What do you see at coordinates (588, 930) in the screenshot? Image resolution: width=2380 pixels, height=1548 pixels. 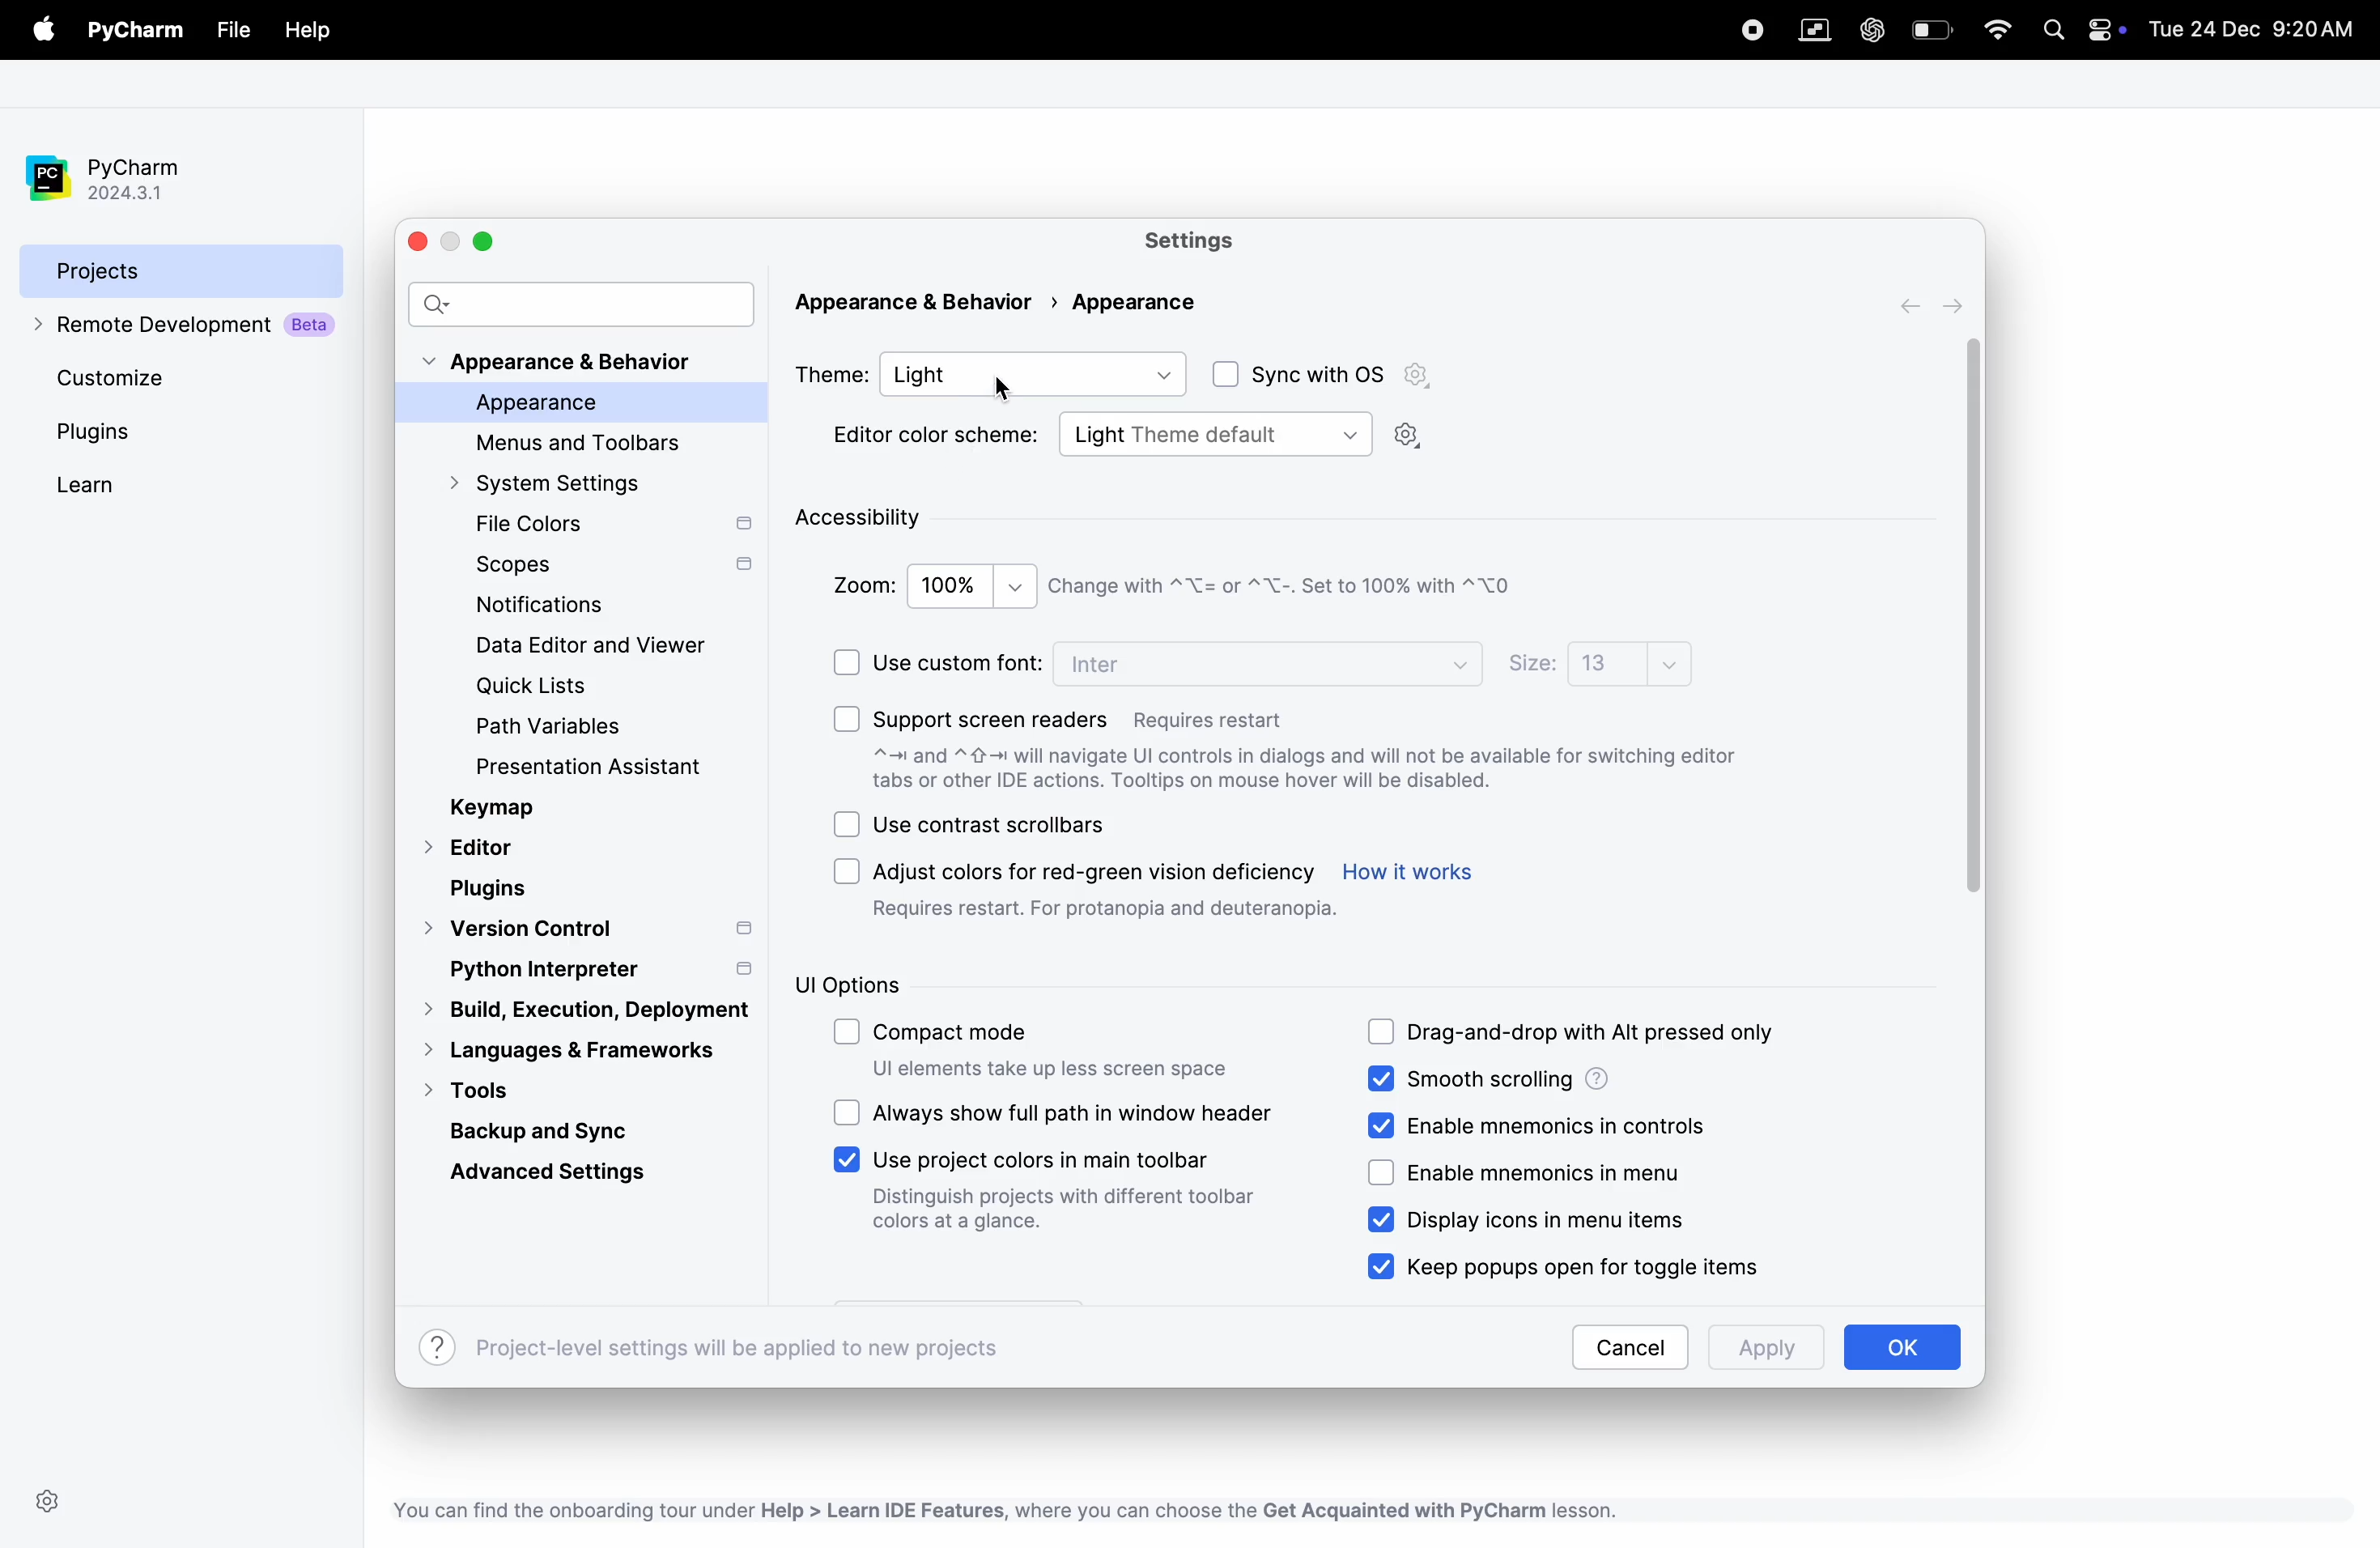 I see `version control` at bounding box center [588, 930].